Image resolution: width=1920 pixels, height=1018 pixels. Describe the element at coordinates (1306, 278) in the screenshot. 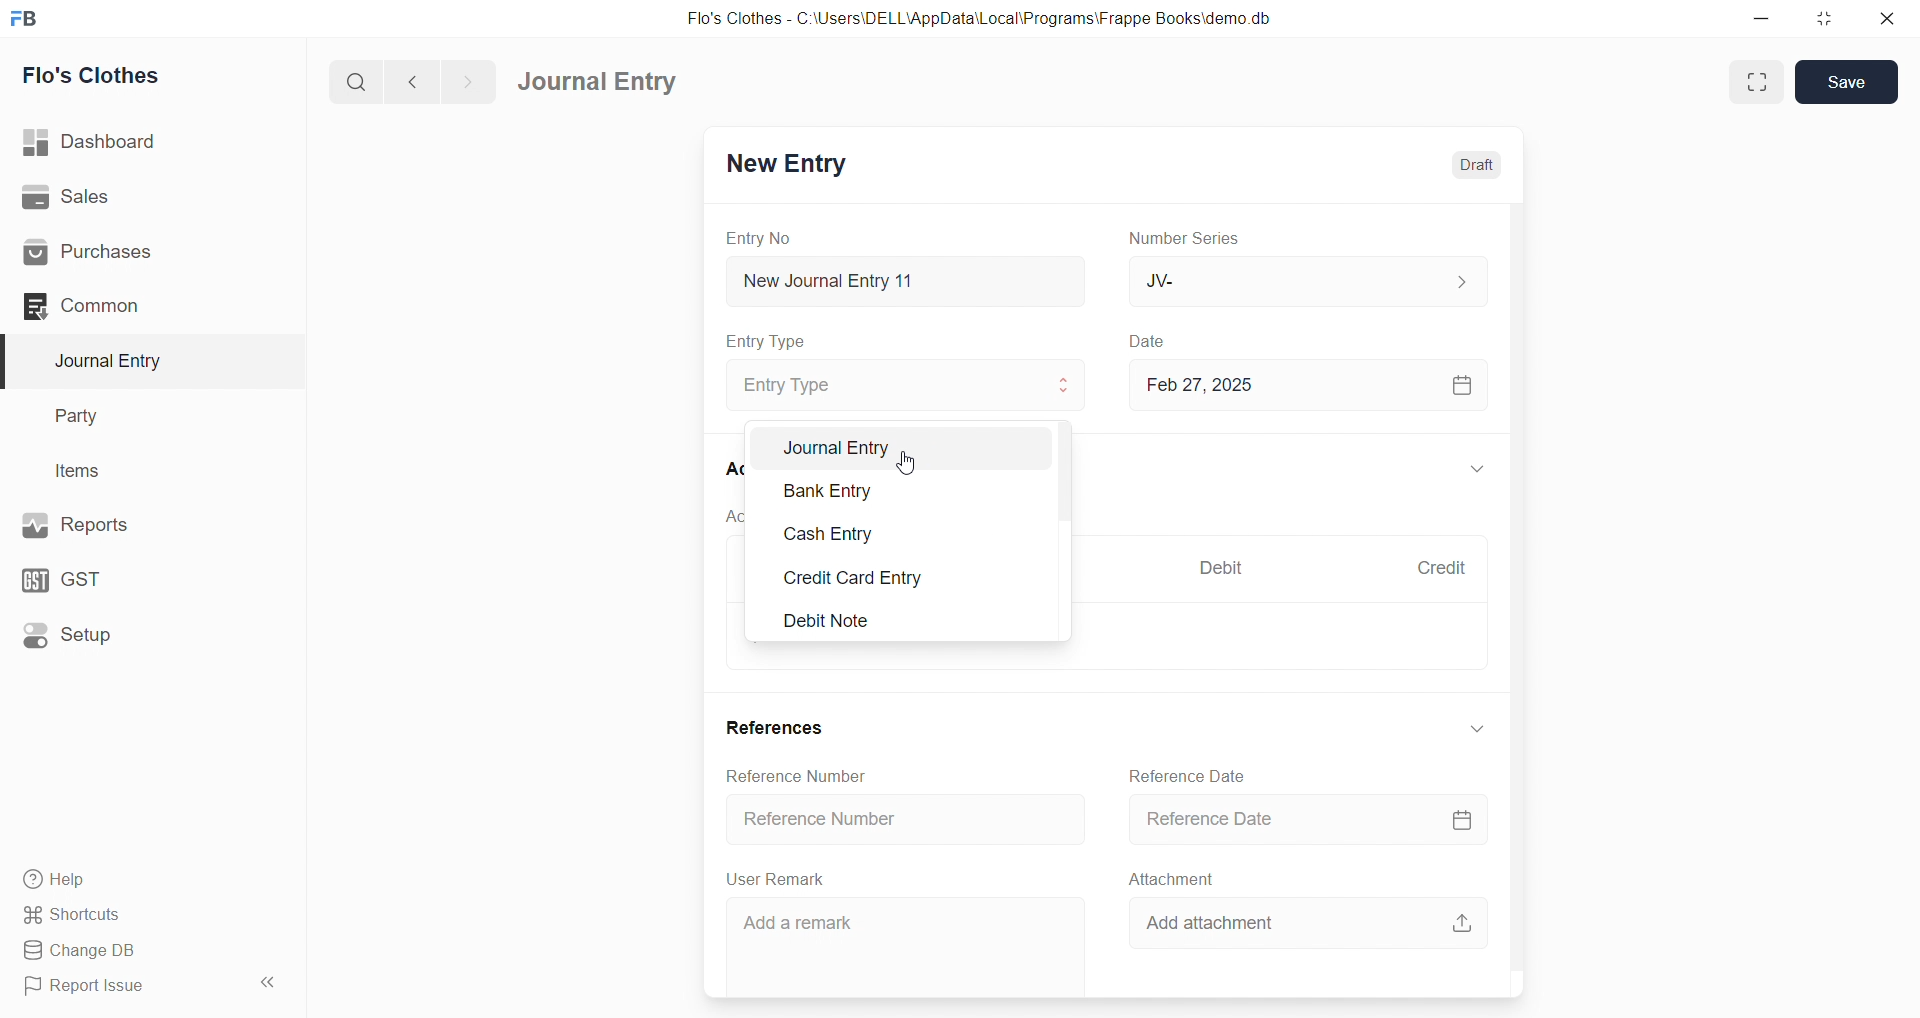

I see `JV-` at that location.